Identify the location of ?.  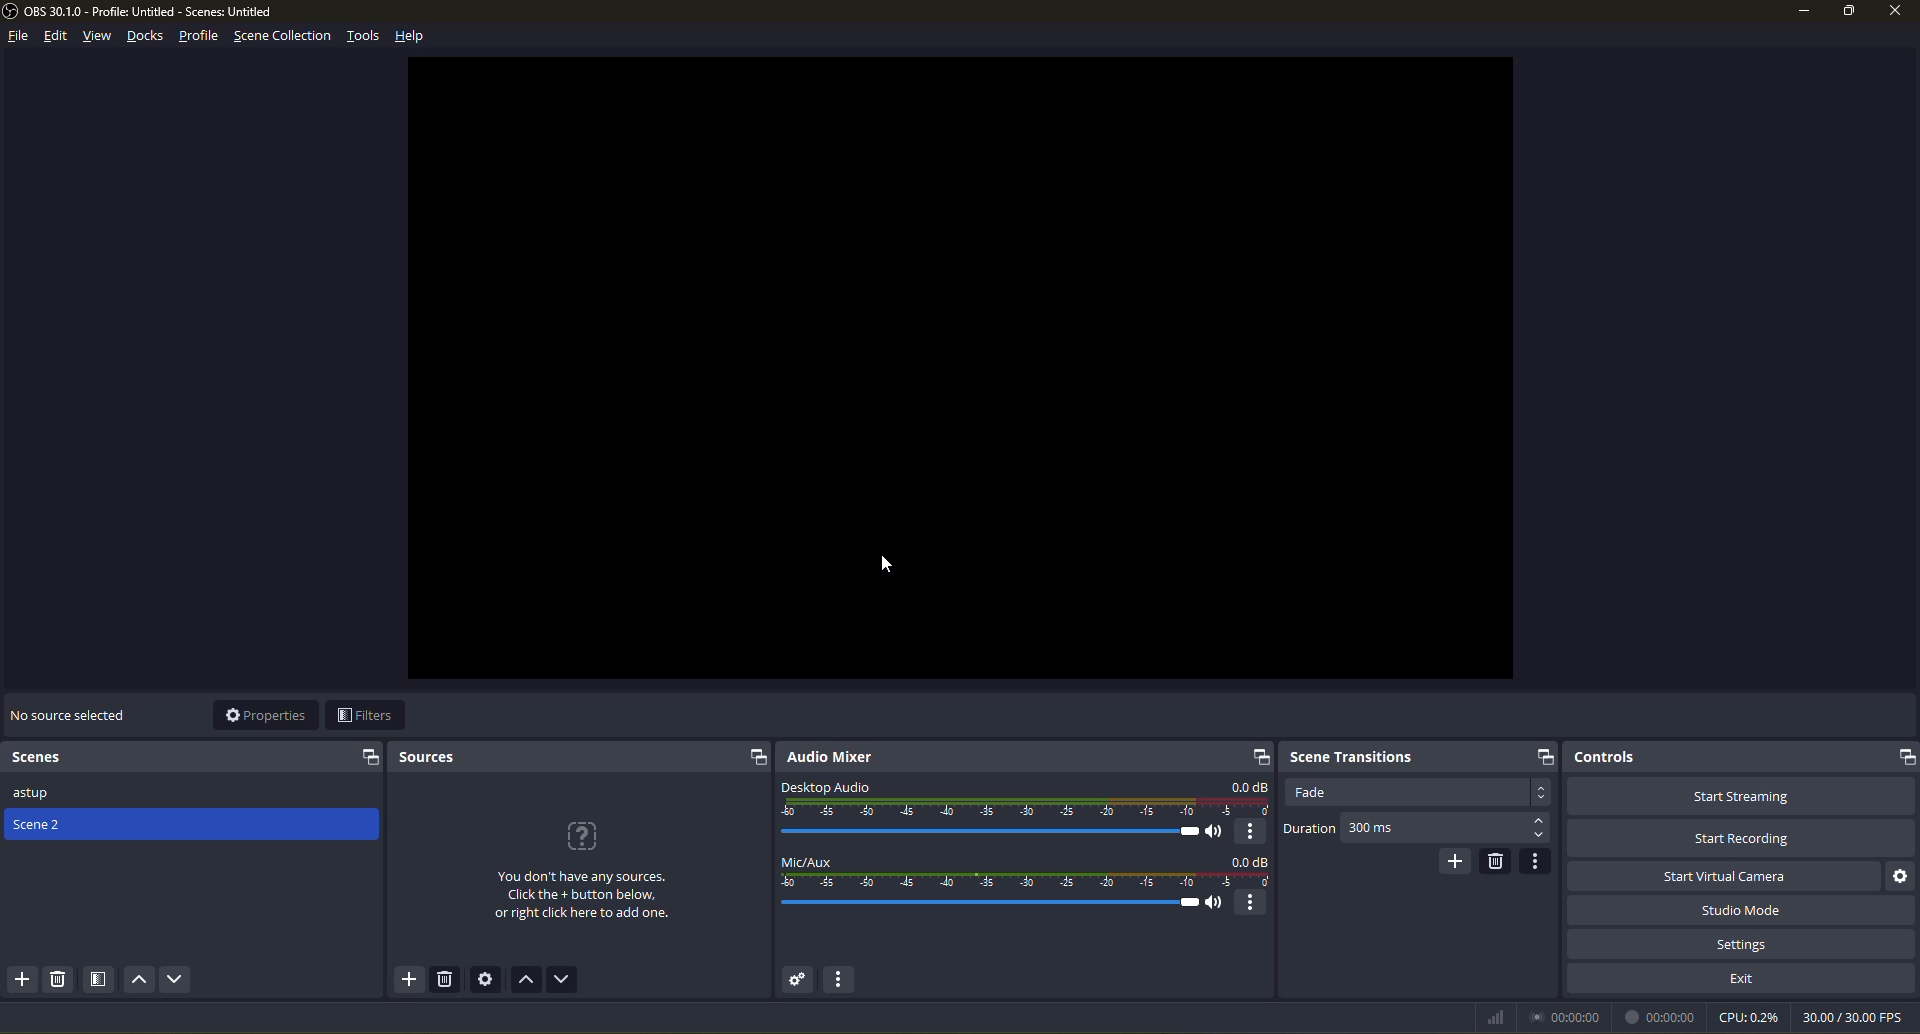
(578, 833).